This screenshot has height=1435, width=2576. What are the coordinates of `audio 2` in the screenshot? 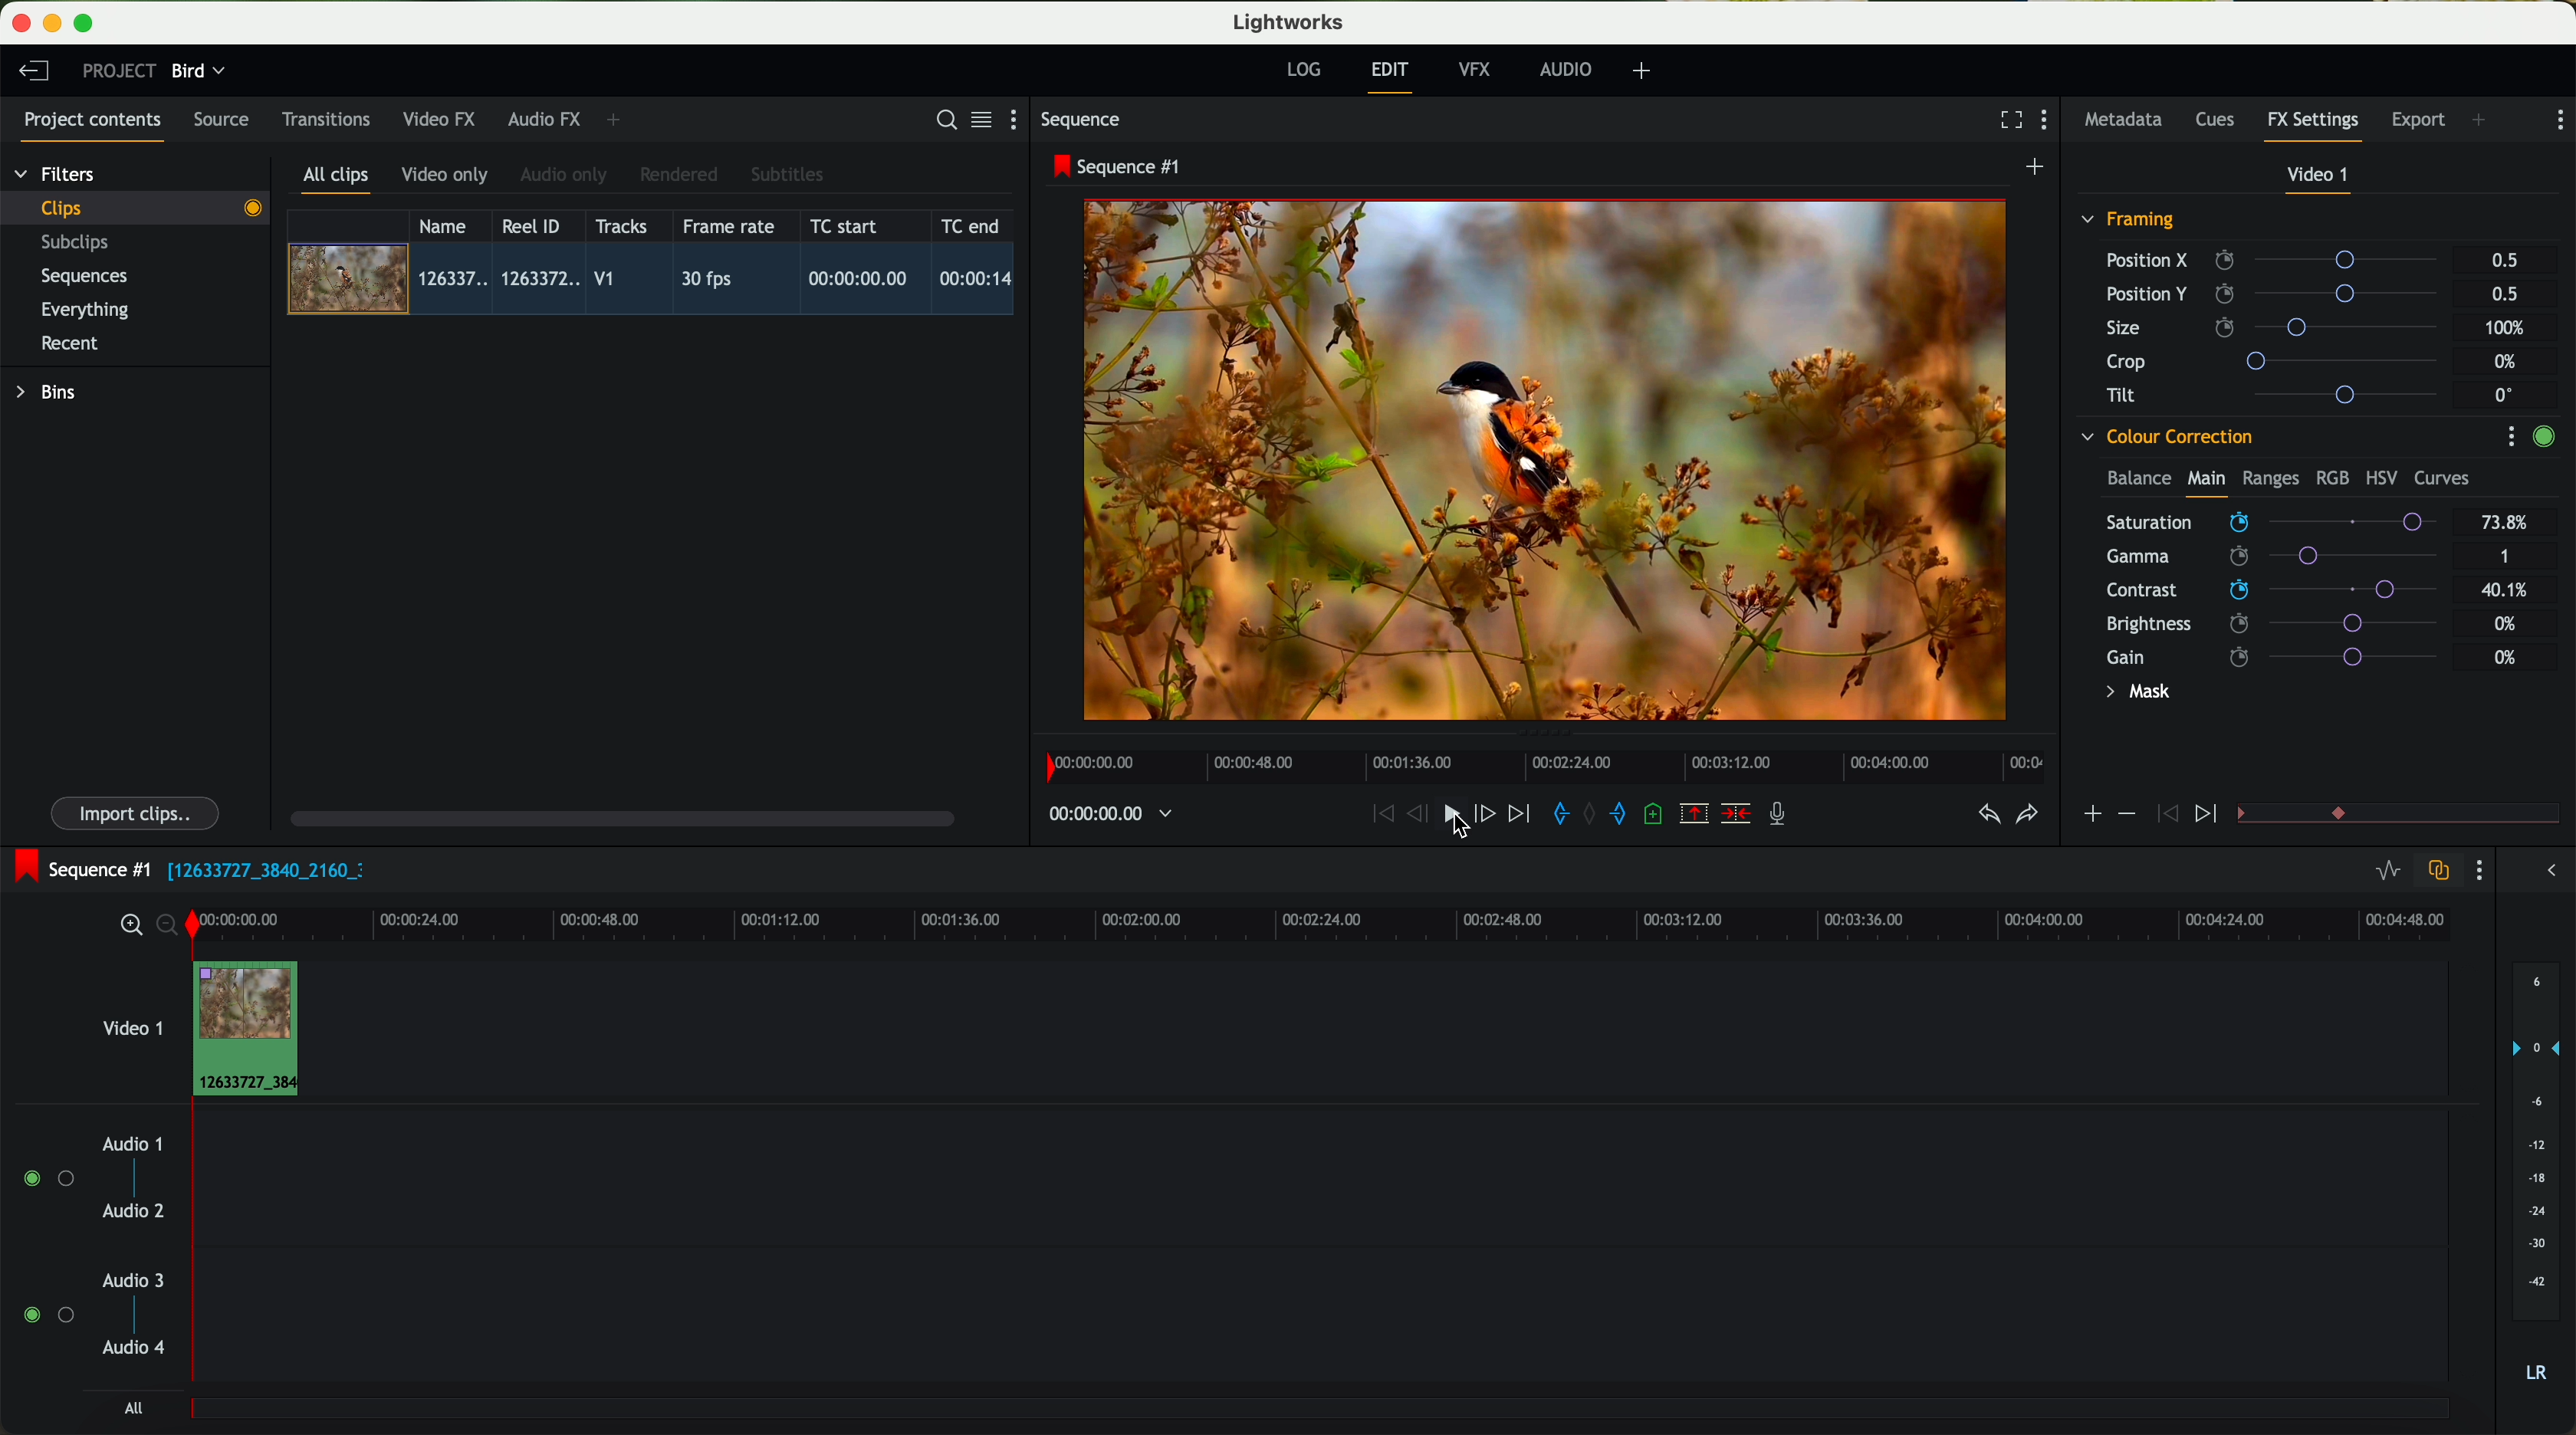 It's located at (135, 1212).